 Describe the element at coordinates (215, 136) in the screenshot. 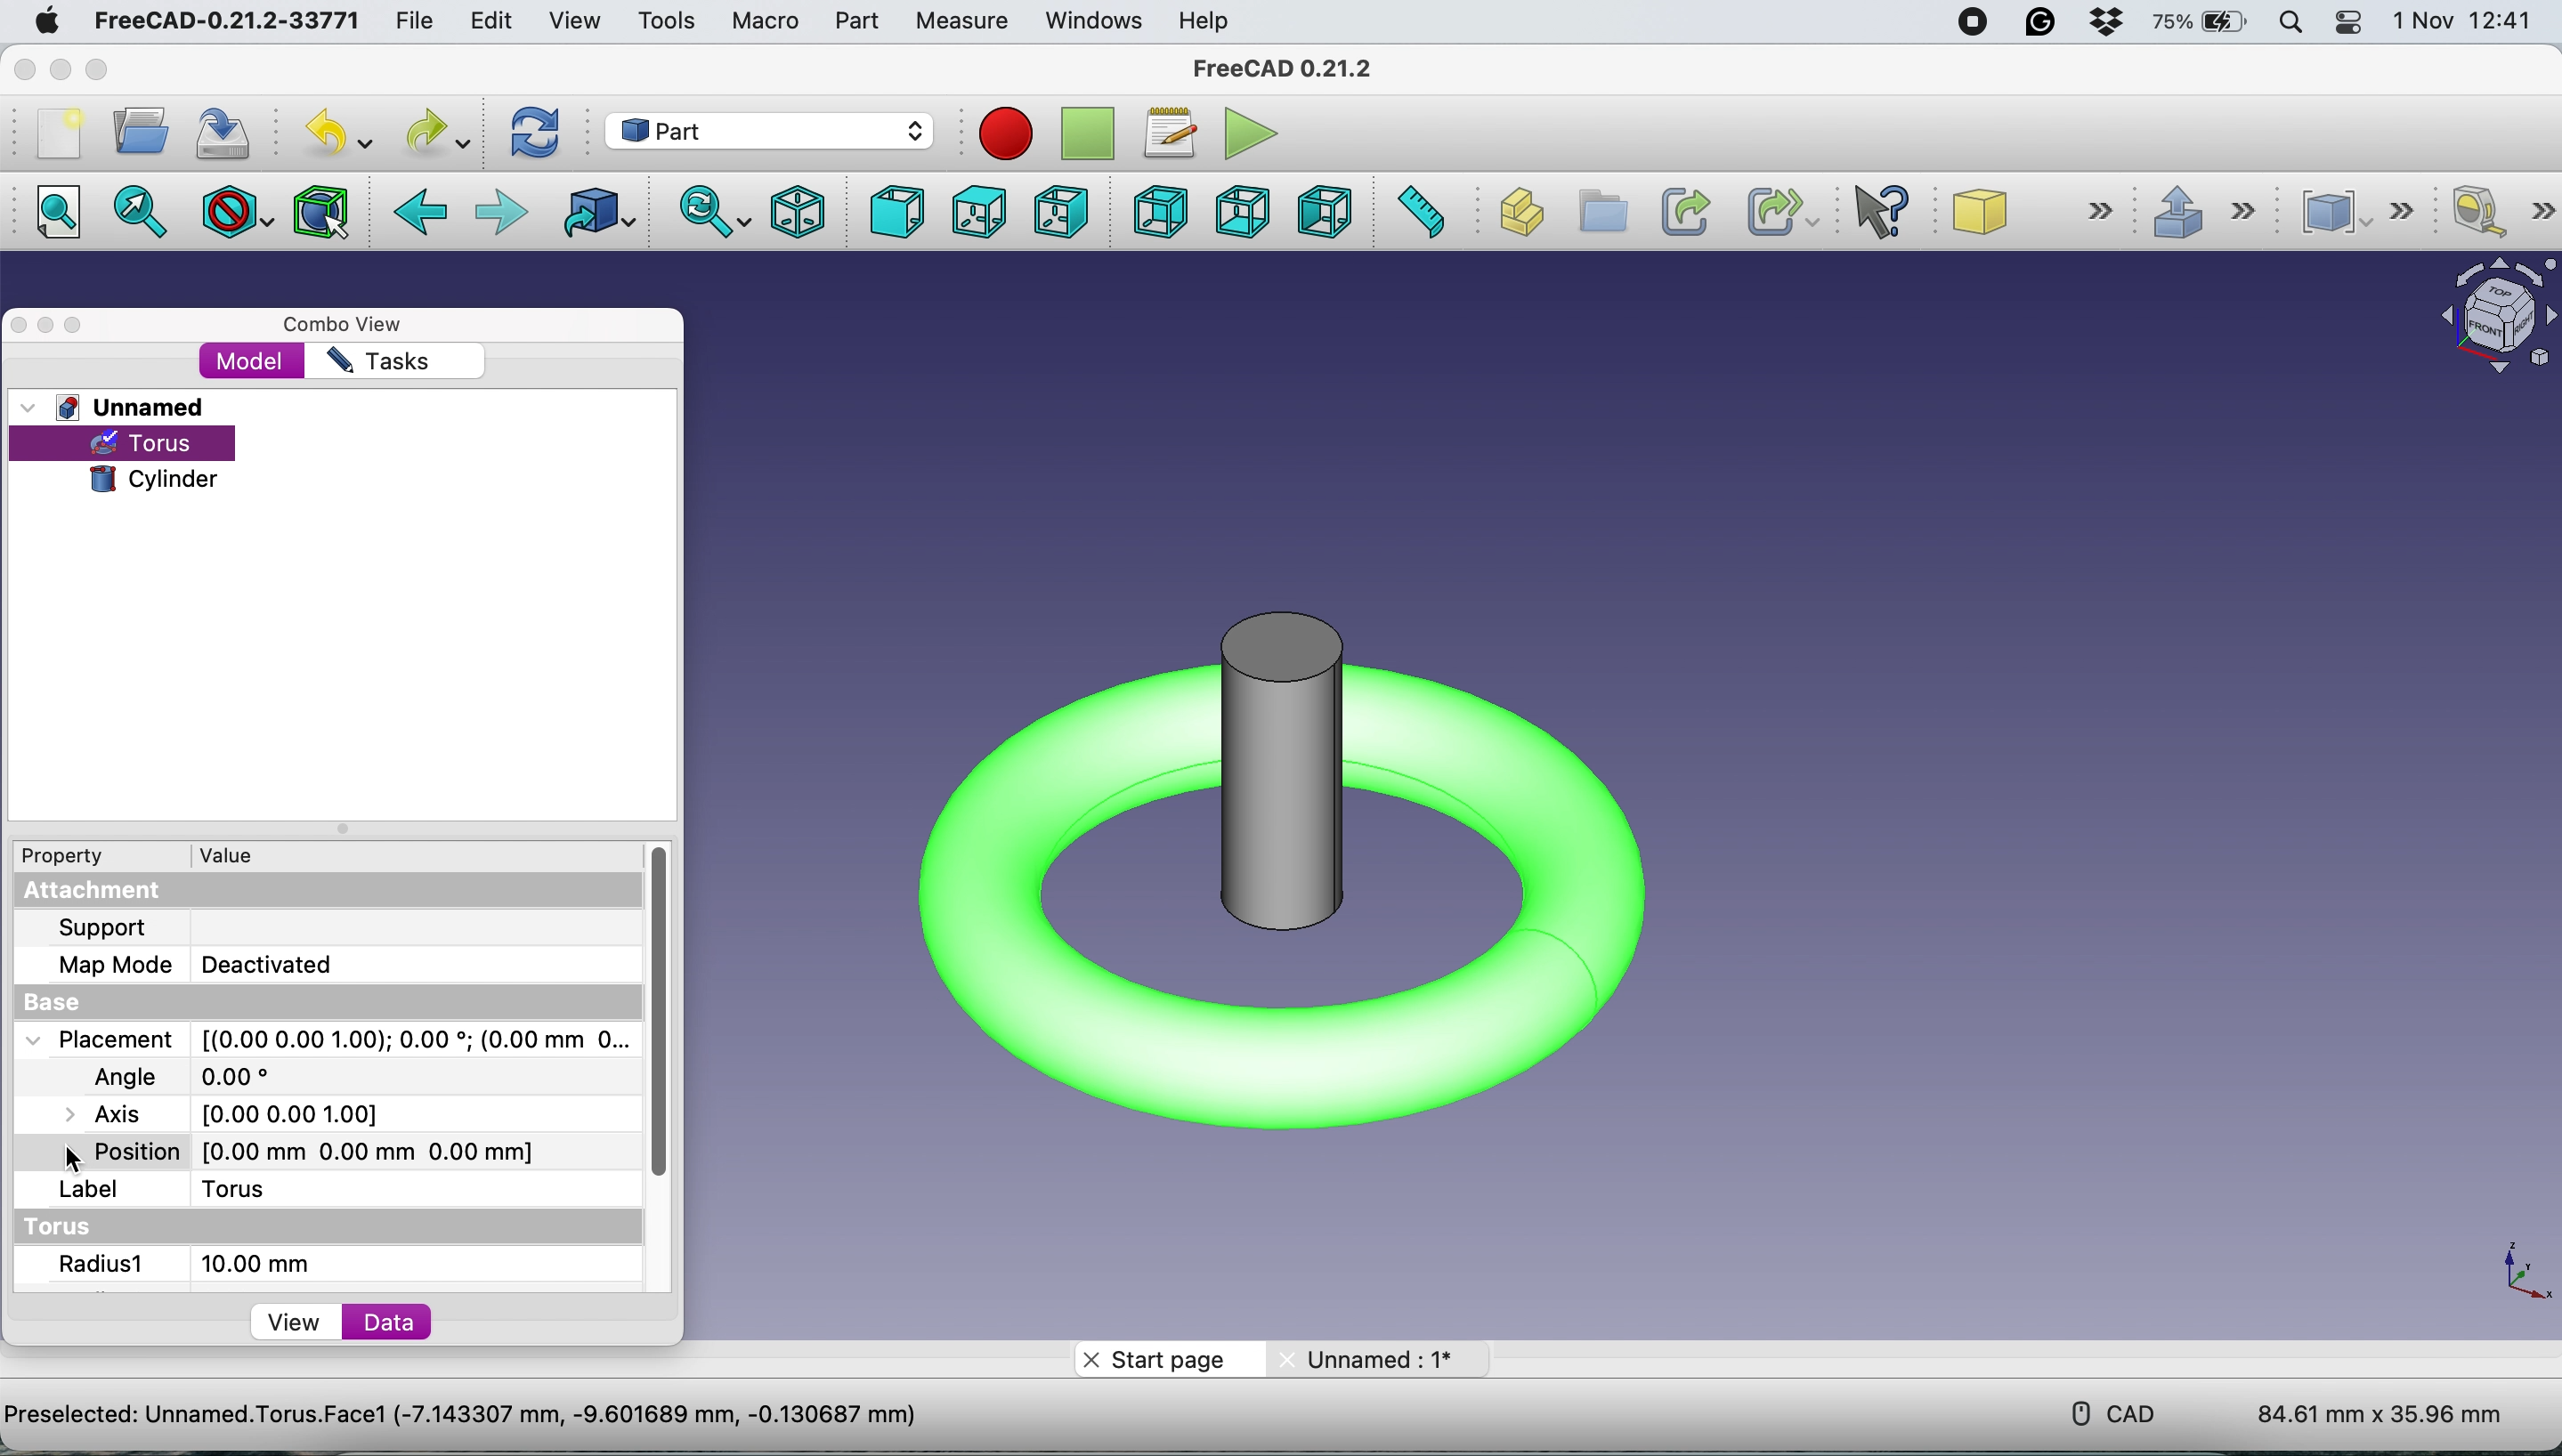

I see `save` at that location.